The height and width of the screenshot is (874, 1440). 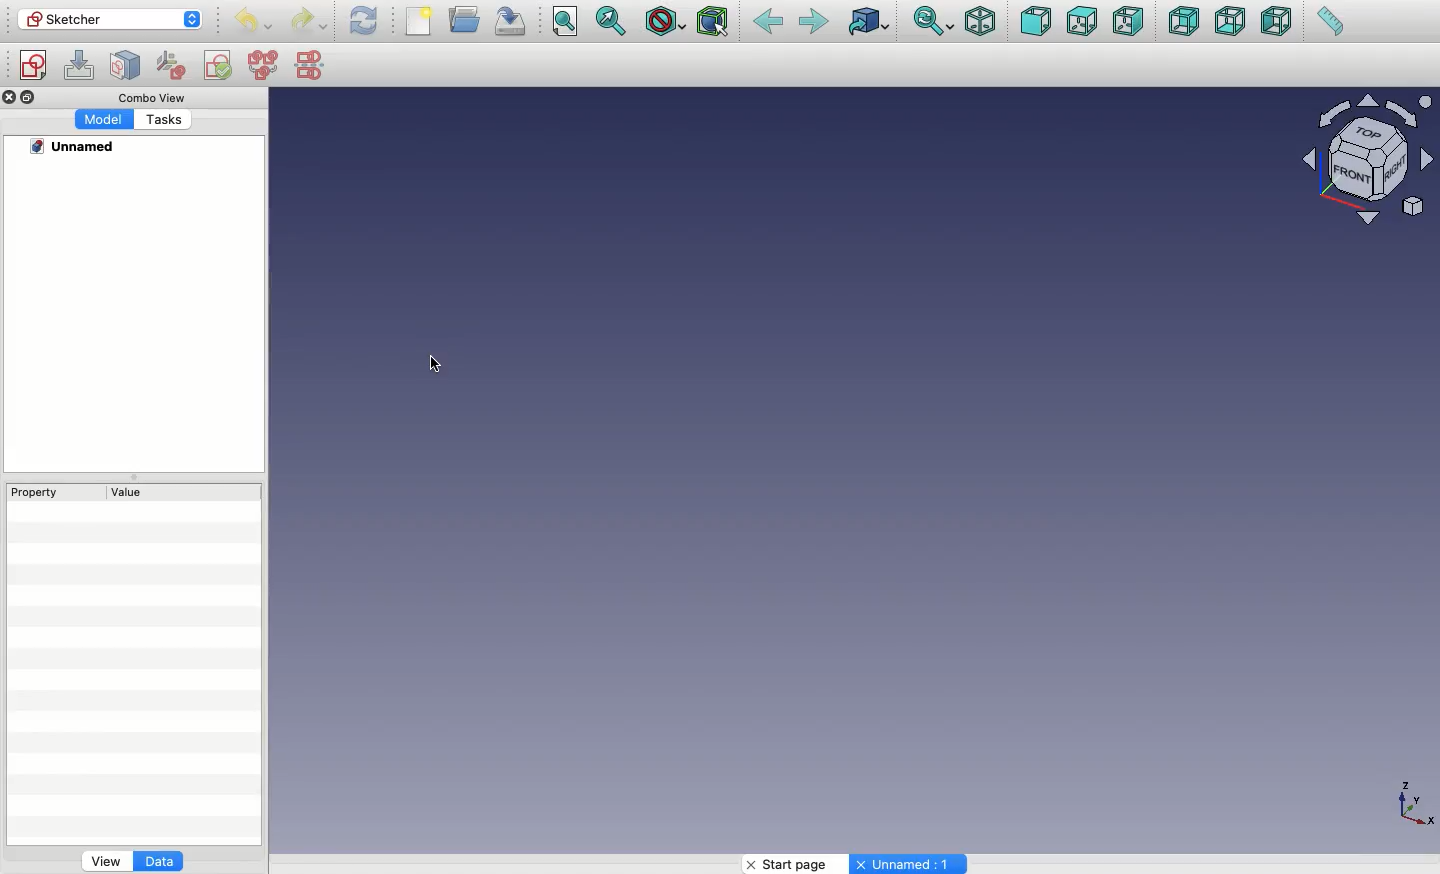 What do you see at coordinates (913, 864) in the screenshot?
I see `Unnamed: 1` at bounding box center [913, 864].